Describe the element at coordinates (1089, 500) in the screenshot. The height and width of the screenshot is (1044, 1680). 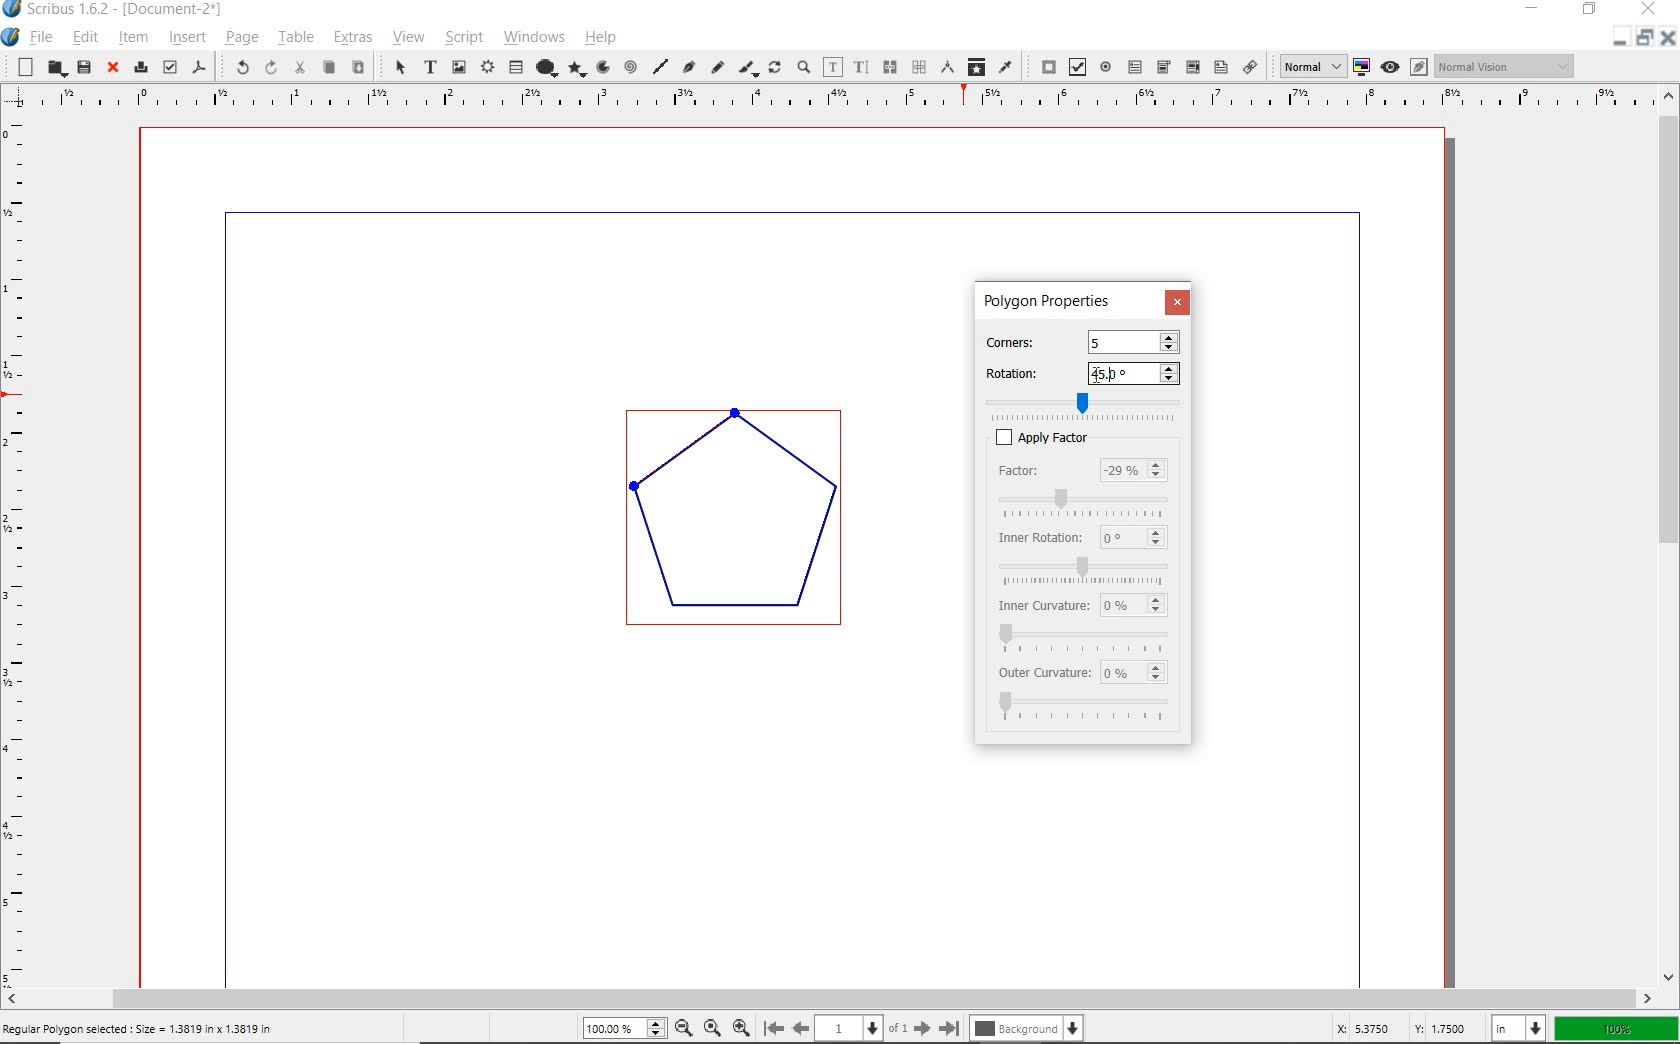
I see `factor slider` at that location.